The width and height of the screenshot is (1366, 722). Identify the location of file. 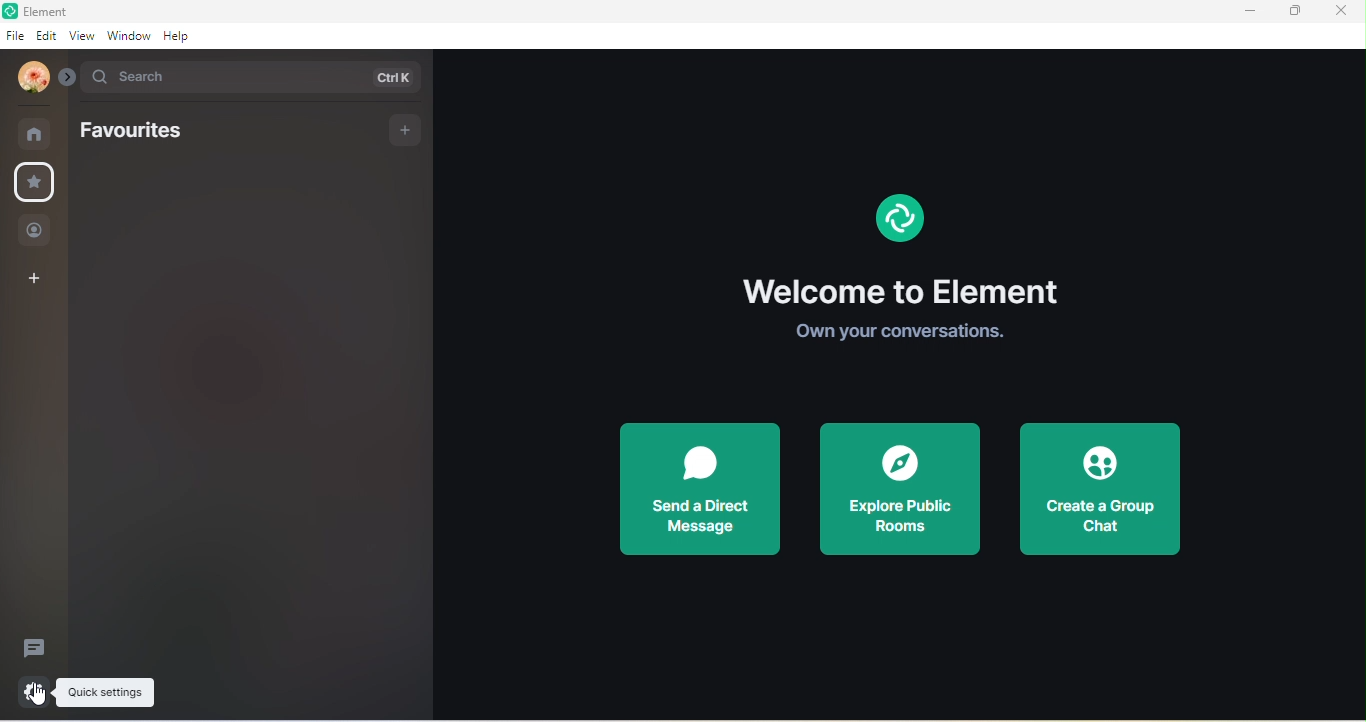
(15, 35).